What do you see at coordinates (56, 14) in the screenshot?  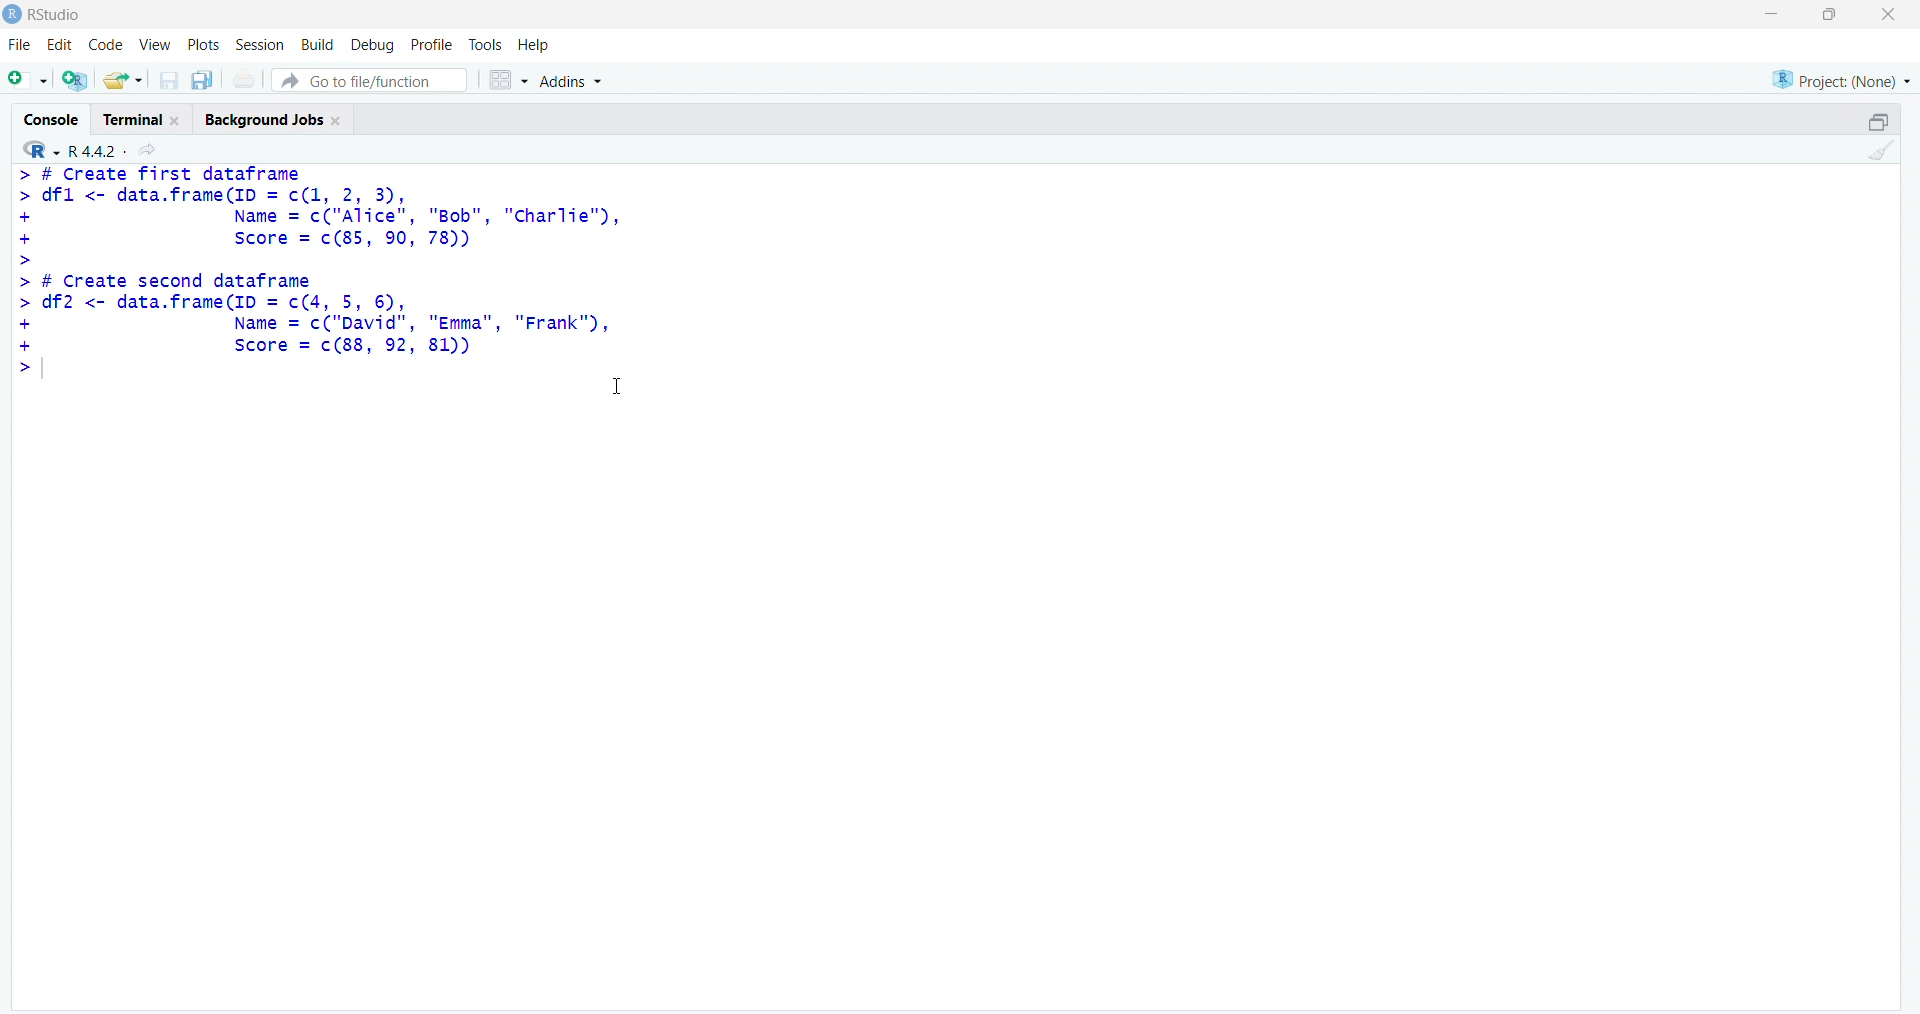 I see `Rstudio` at bounding box center [56, 14].